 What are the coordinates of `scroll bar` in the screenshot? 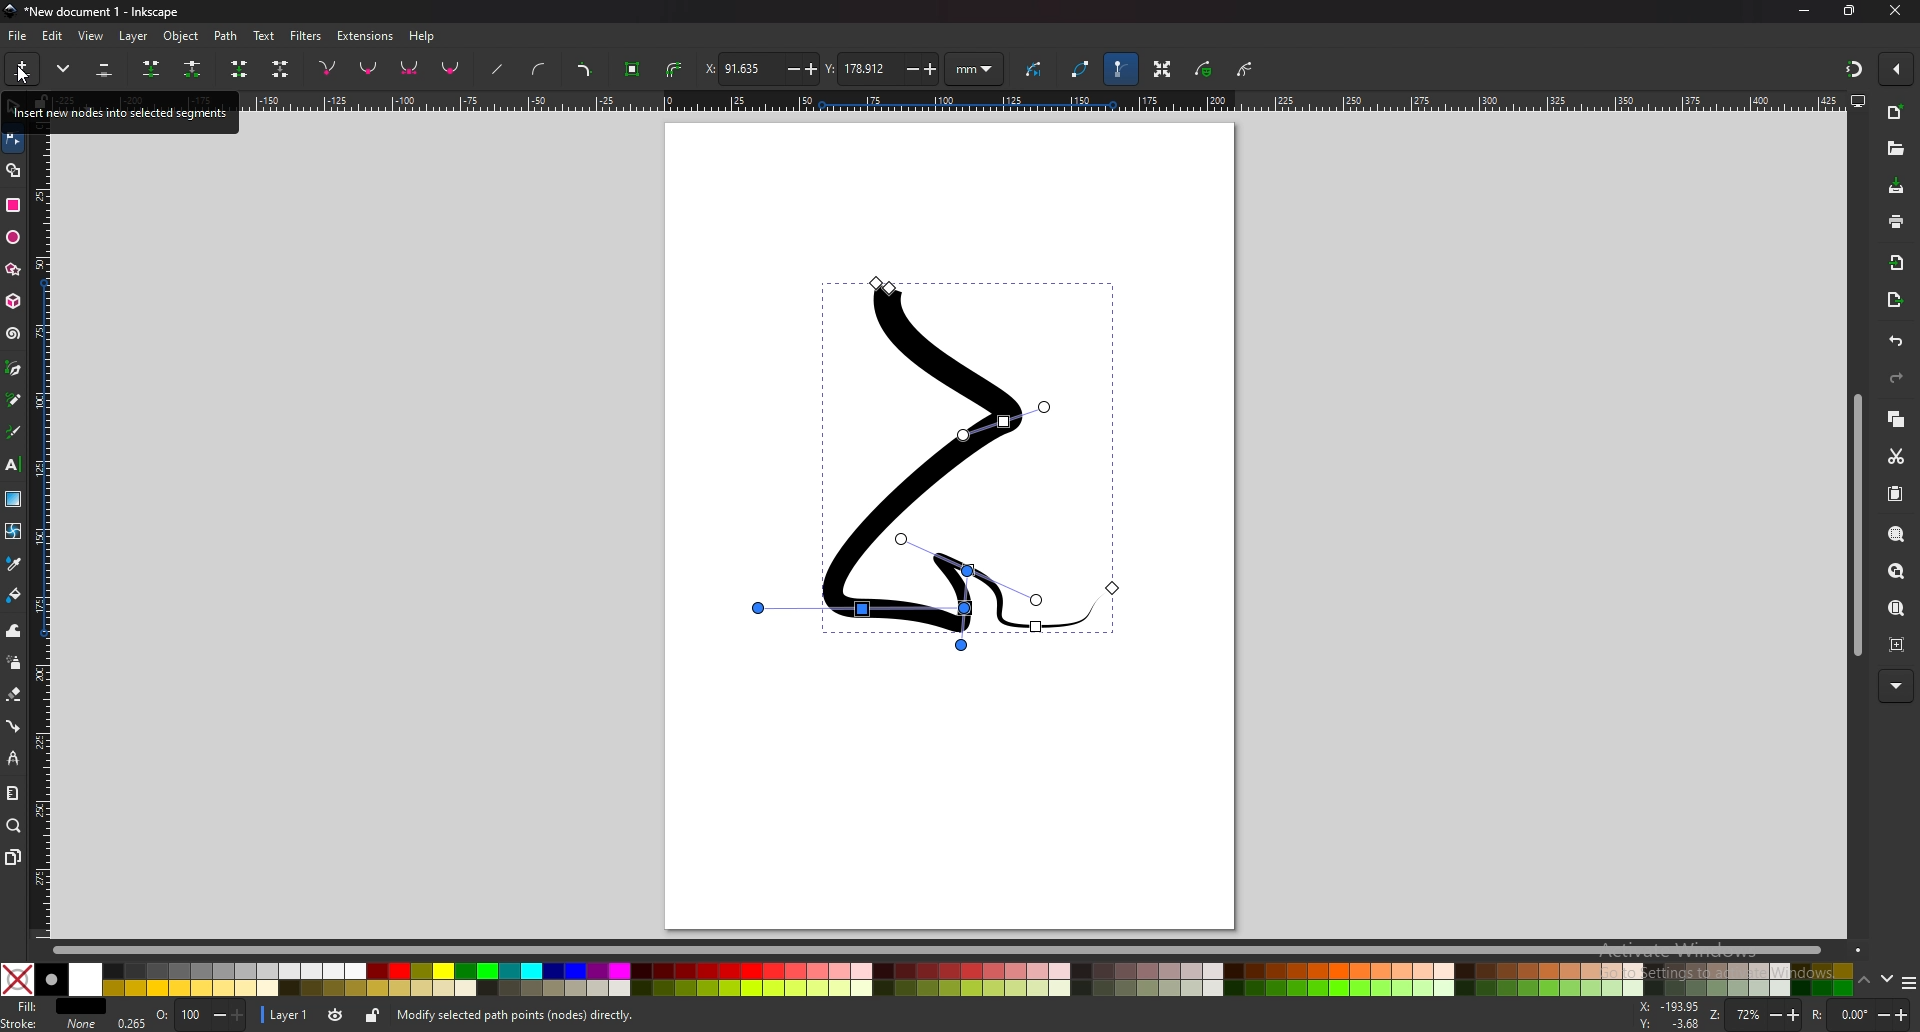 It's located at (1854, 527).